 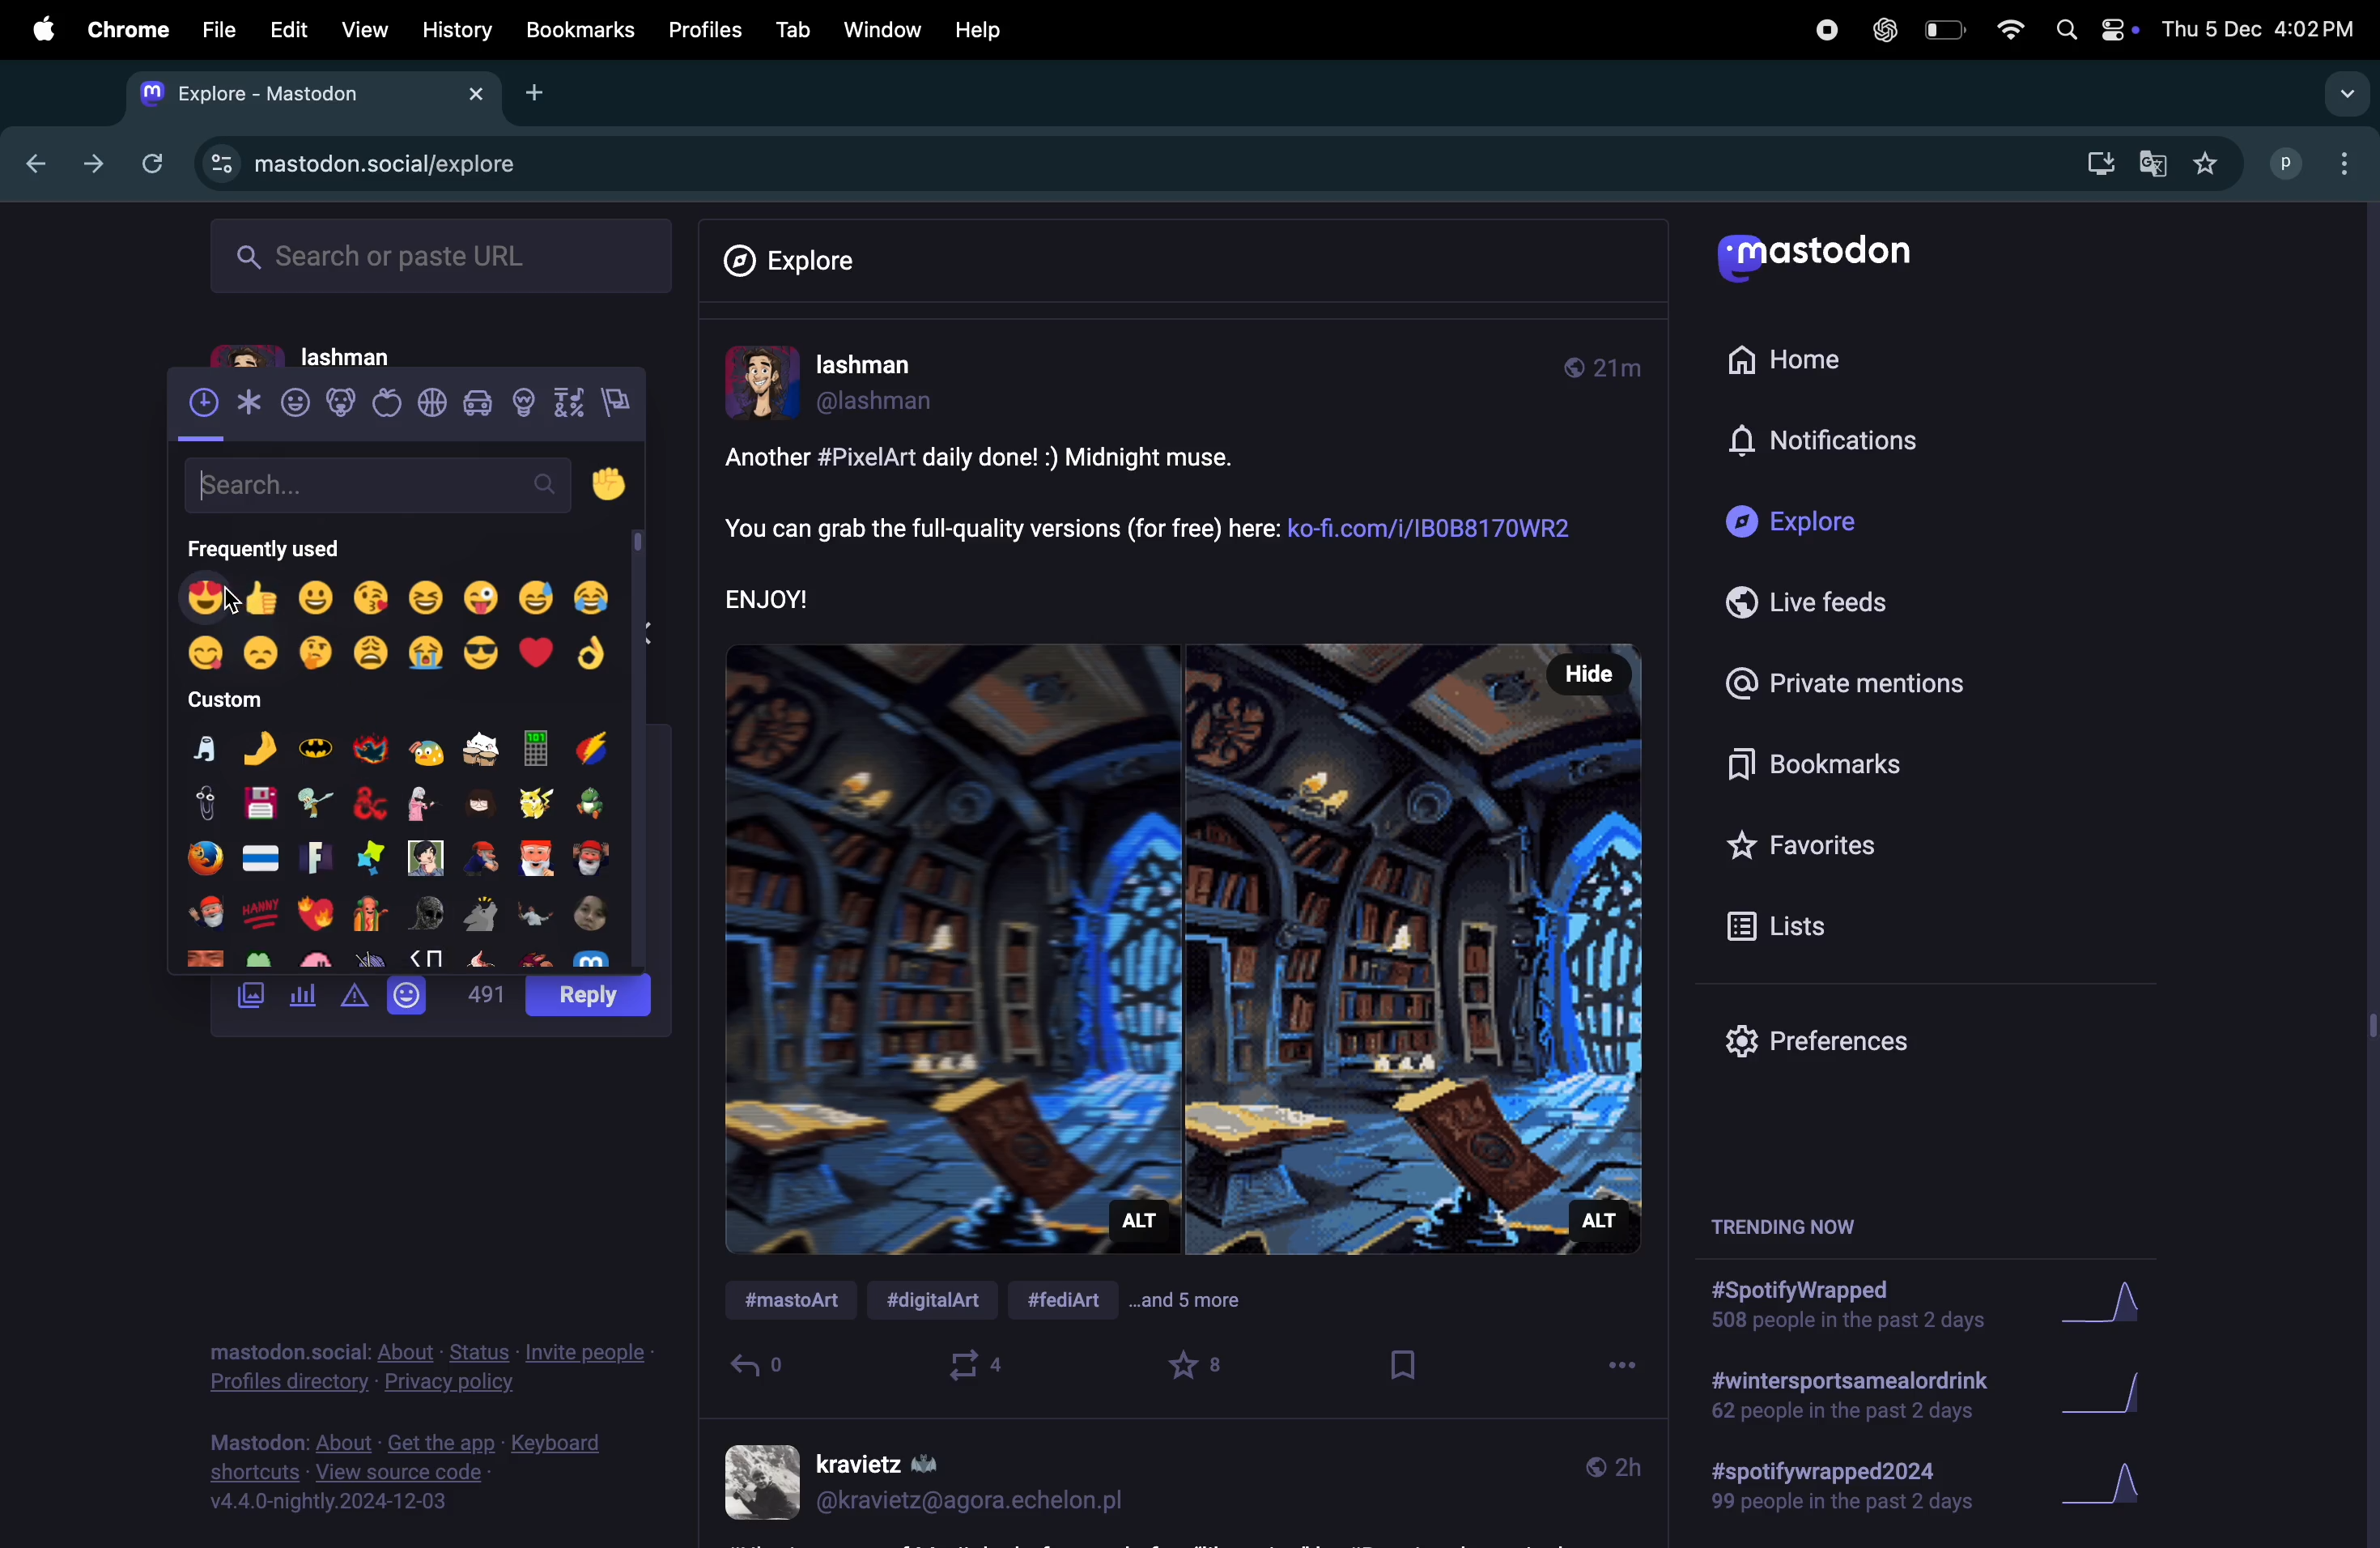 What do you see at coordinates (1607, 1466) in the screenshot?
I see `time line` at bounding box center [1607, 1466].